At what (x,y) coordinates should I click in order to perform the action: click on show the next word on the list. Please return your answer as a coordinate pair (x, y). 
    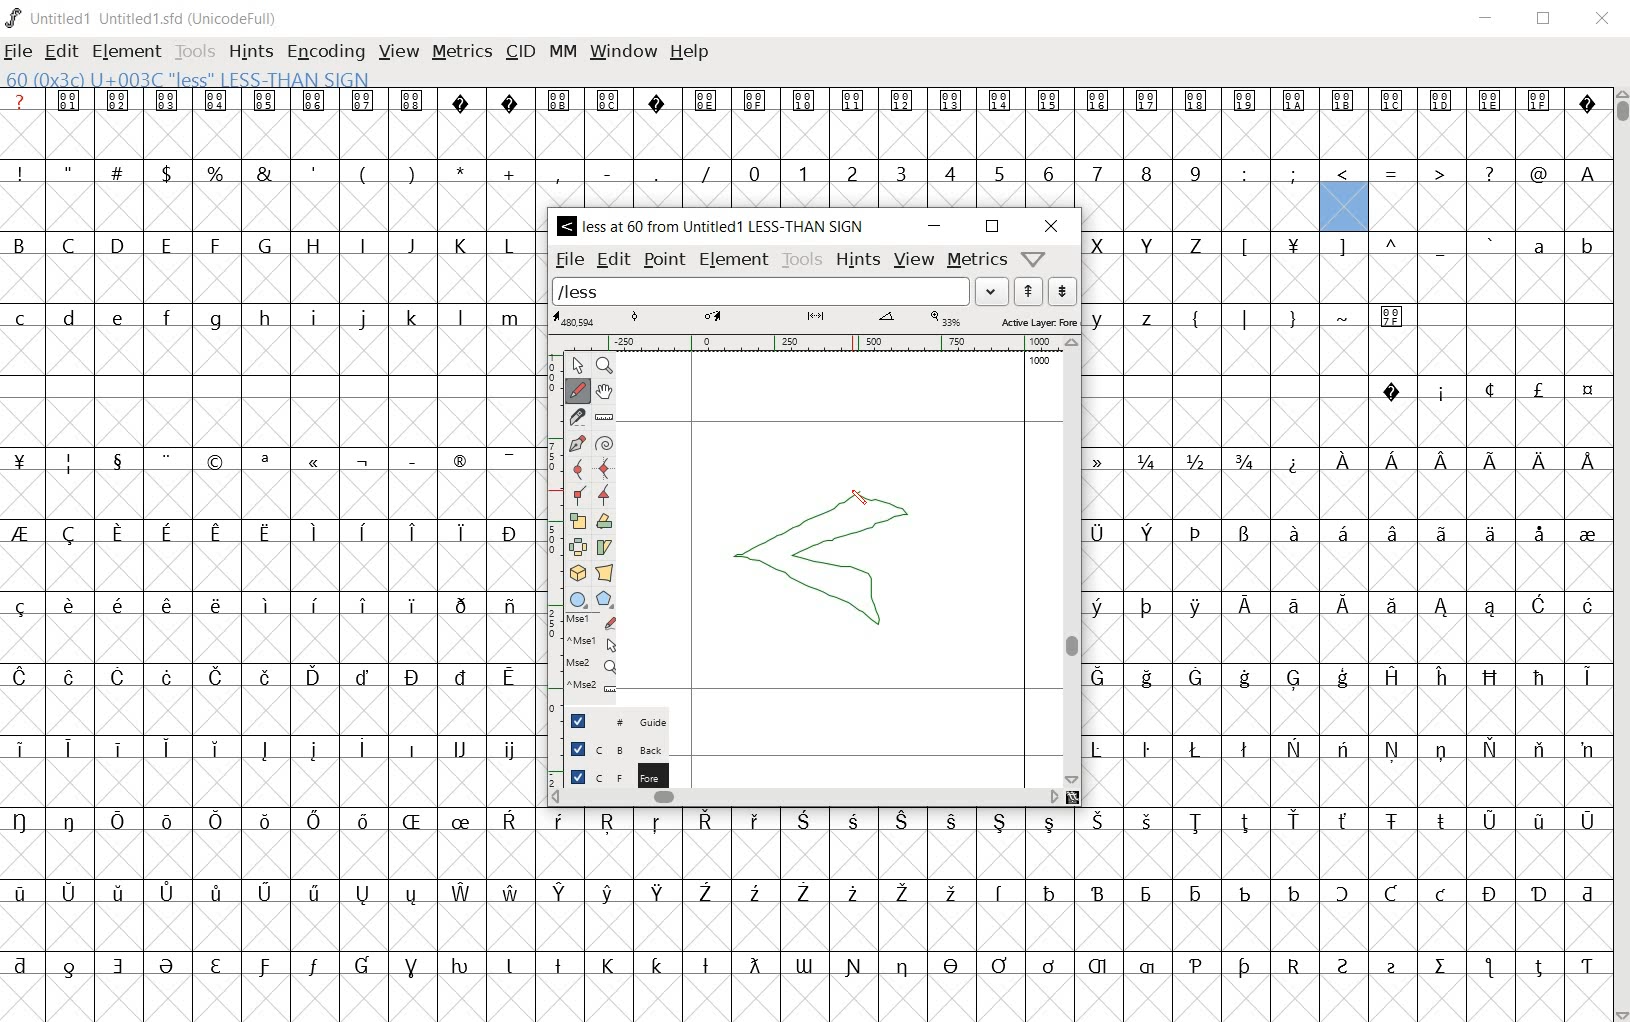
    Looking at the image, I should click on (1032, 291).